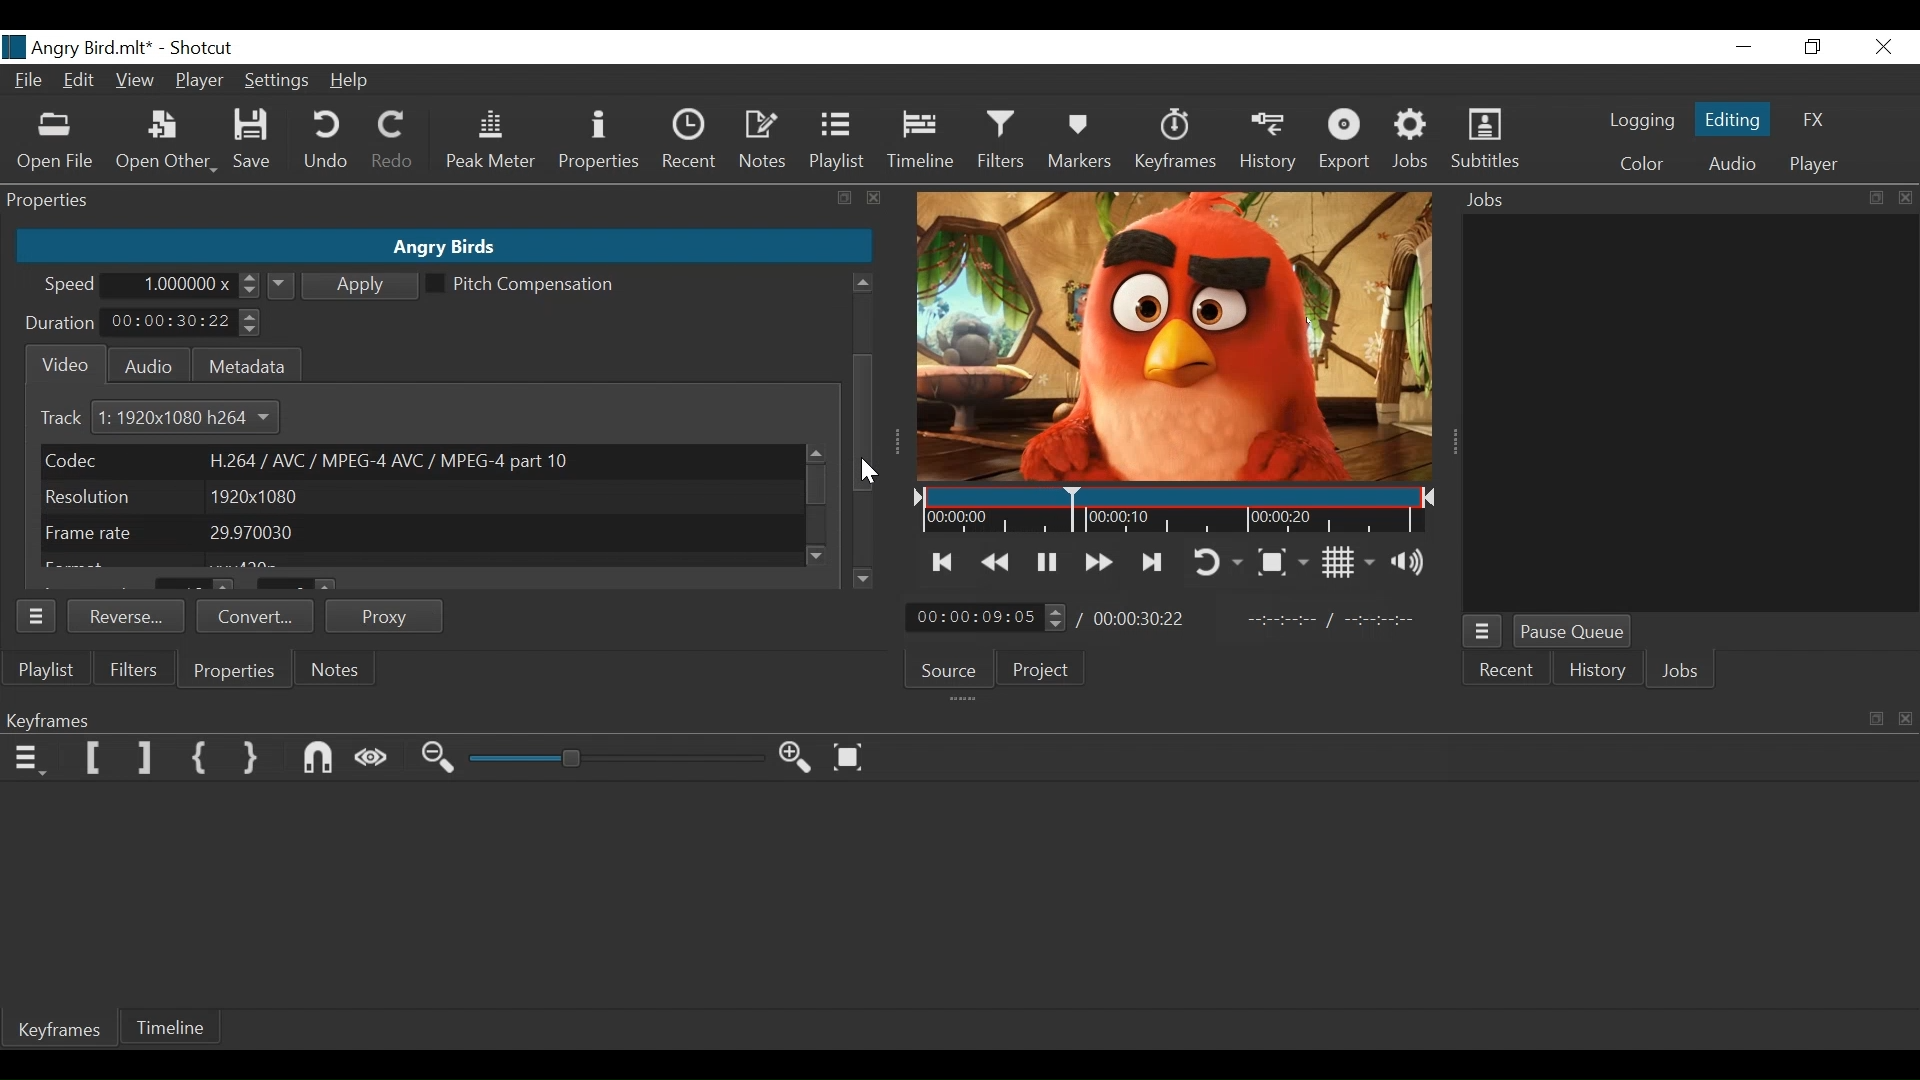 This screenshot has width=1920, height=1080. What do you see at coordinates (417, 497) in the screenshot?
I see `Resolution` at bounding box center [417, 497].